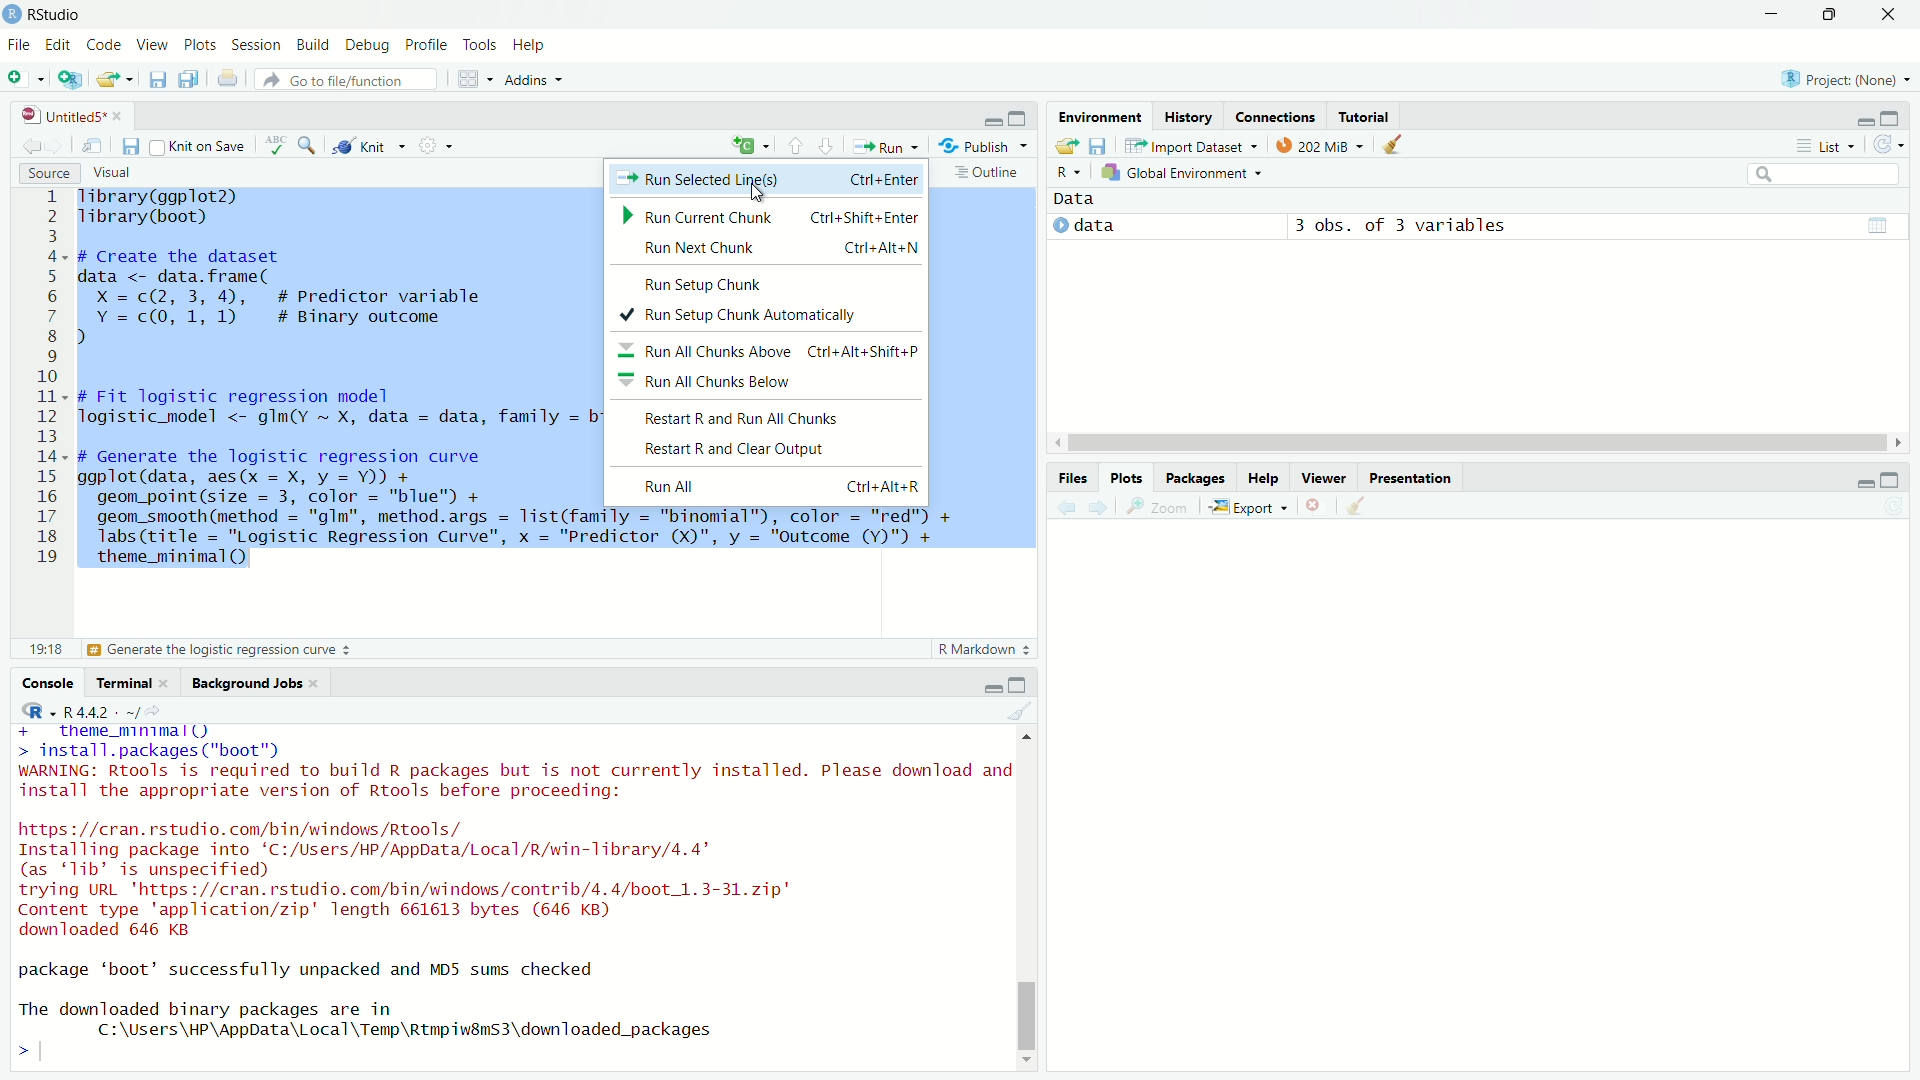  I want to click on 3 obs. of 3 variables, so click(1400, 227).